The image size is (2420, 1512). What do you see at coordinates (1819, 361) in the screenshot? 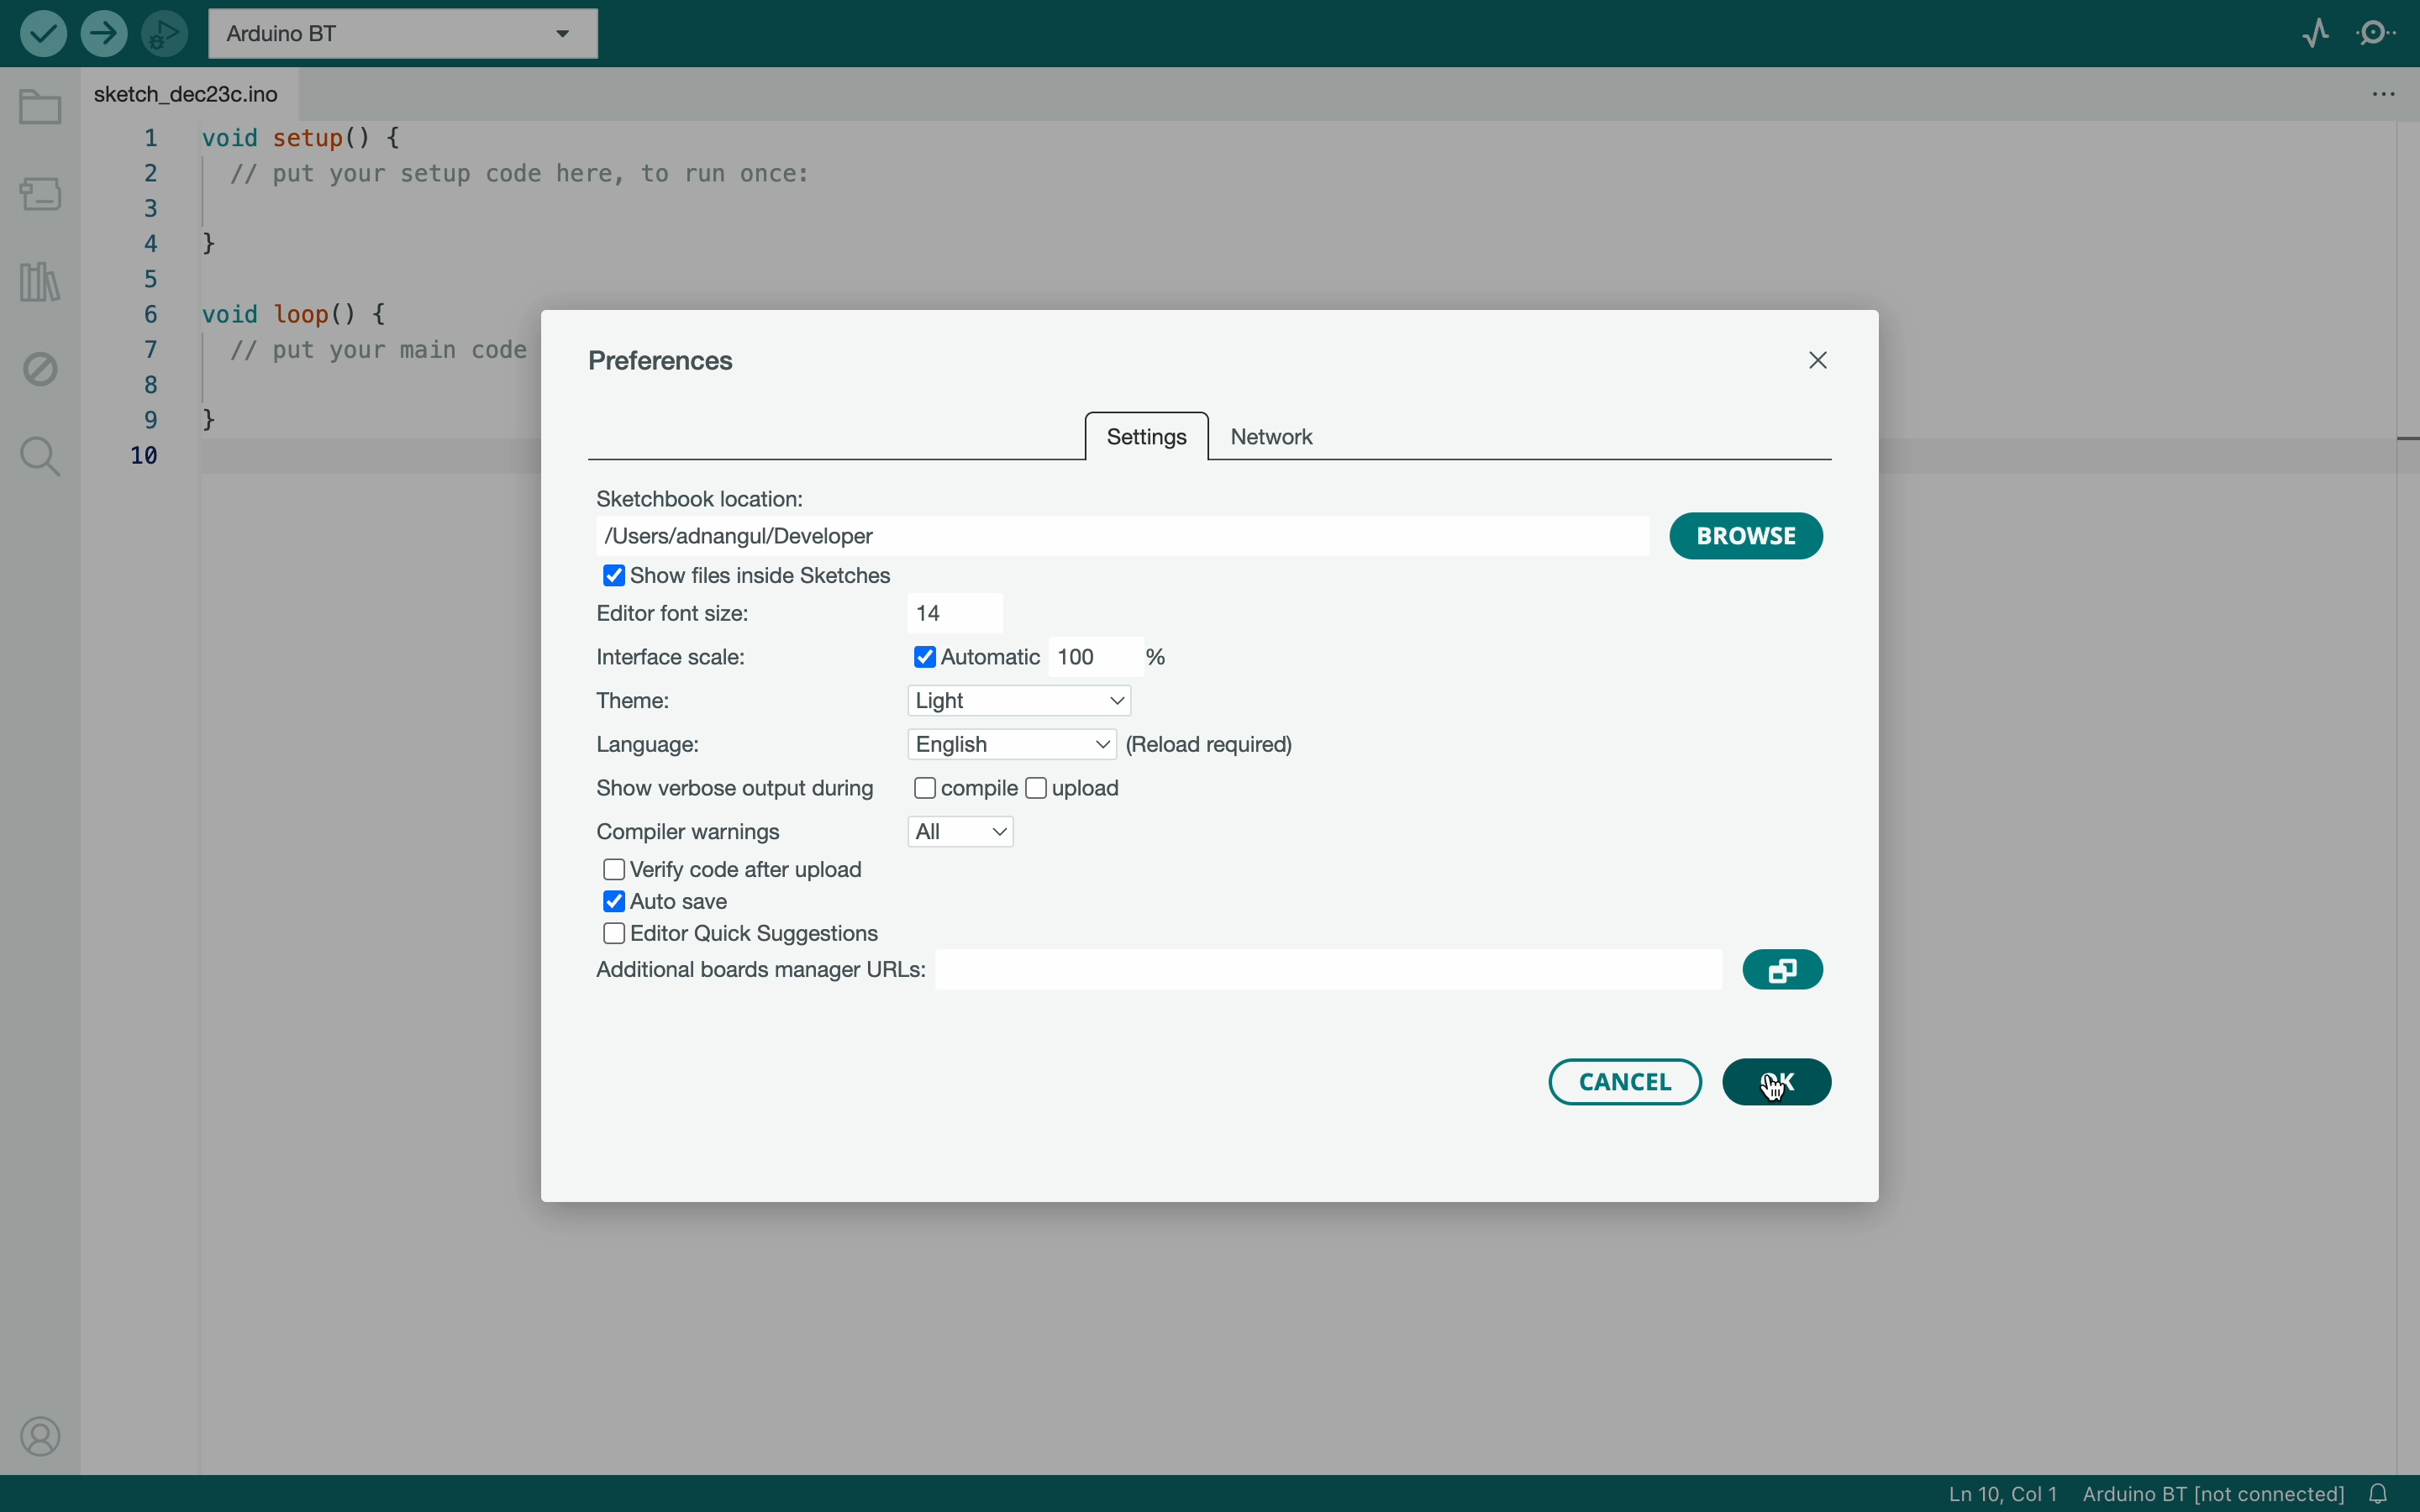
I see `close` at bounding box center [1819, 361].